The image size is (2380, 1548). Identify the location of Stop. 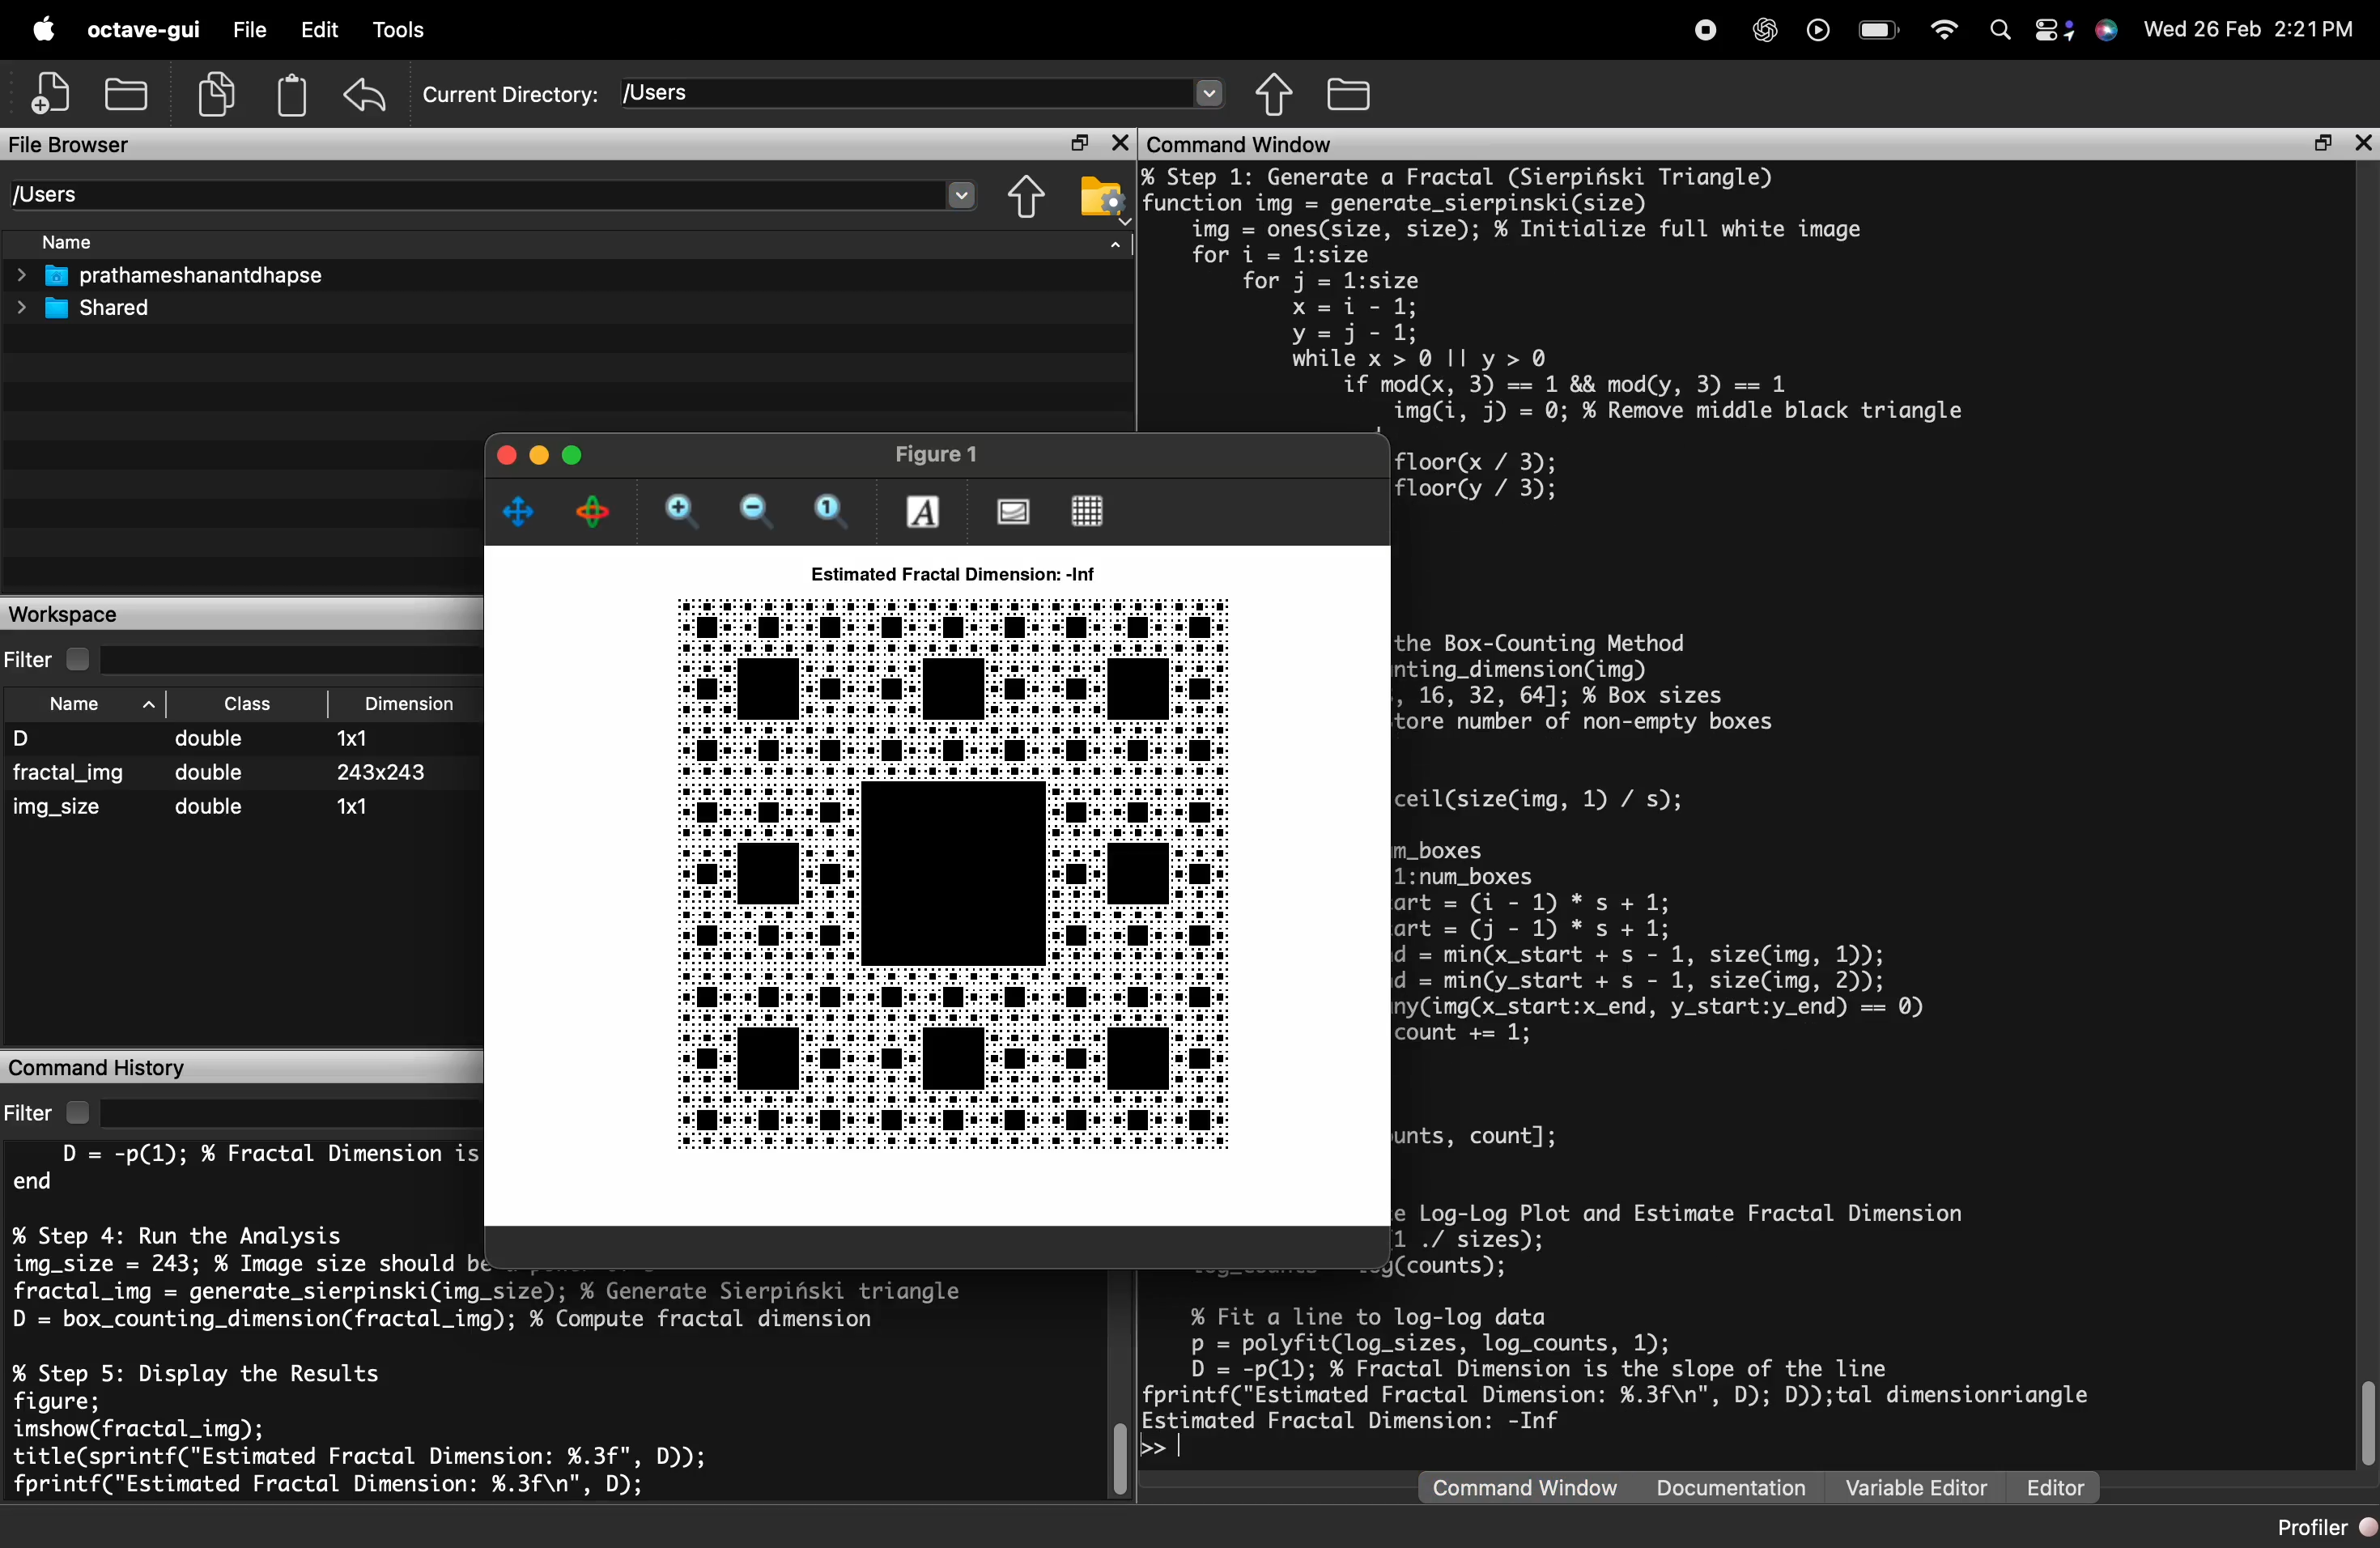
(1708, 27).